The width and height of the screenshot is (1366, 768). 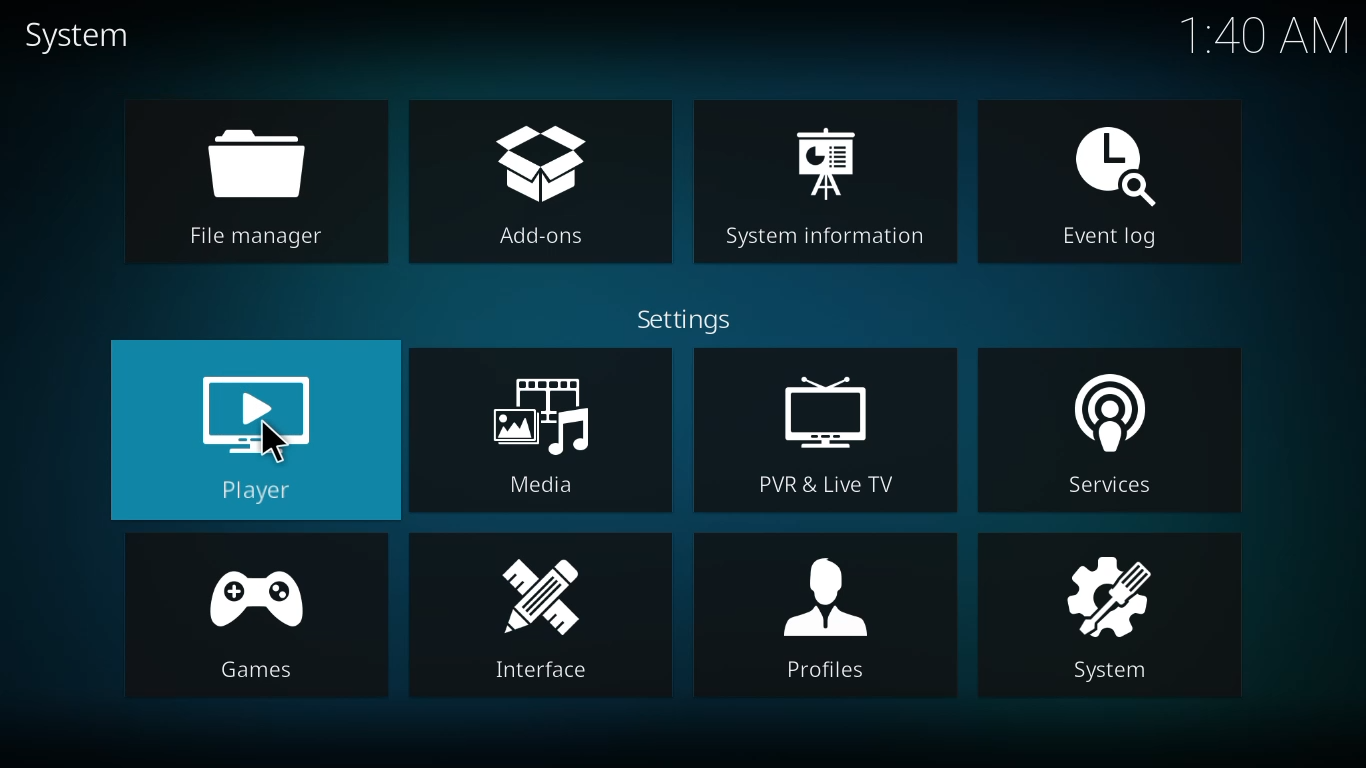 What do you see at coordinates (1108, 614) in the screenshot?
I see `system` at bounding box center [1108, 614].